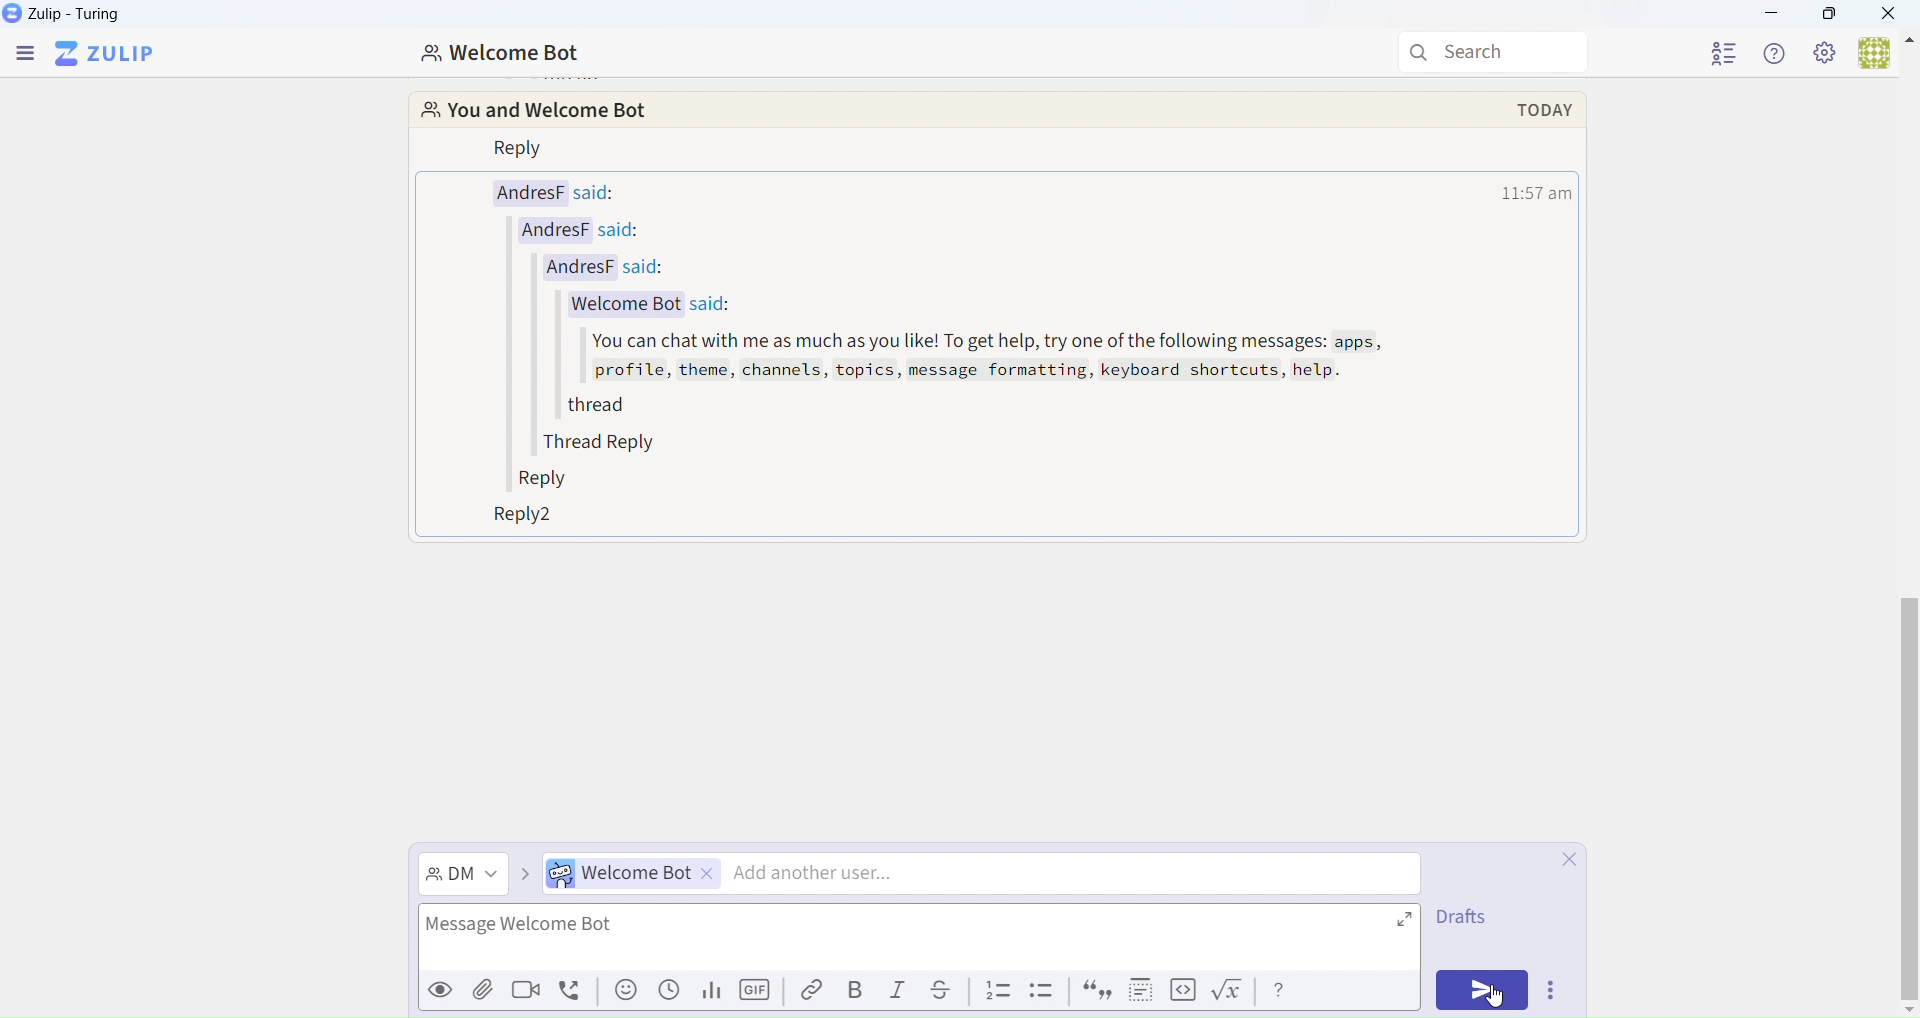 The width and height of the screenshot is (1920, 1018). What do you see at coordinates (546, 480) in the screenshot?
I see `Reply` at bounding box center [546, 480].